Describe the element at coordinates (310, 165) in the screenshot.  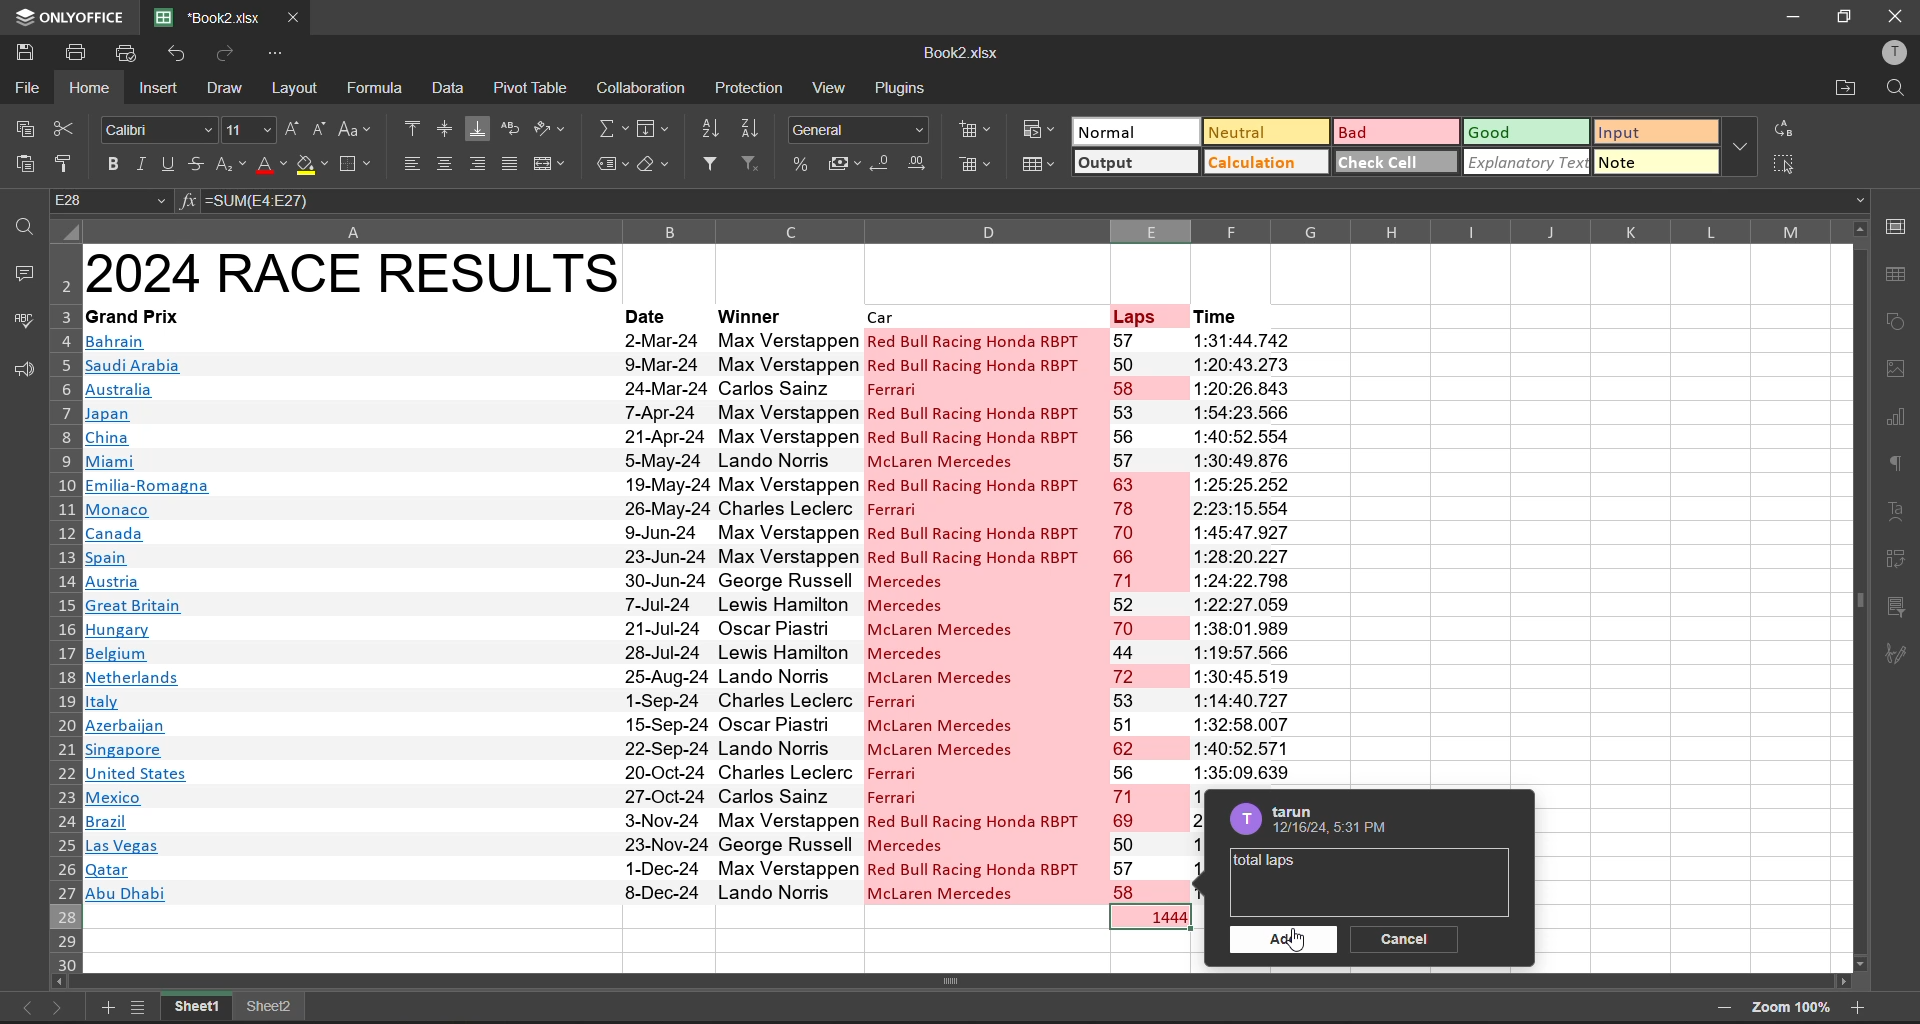
I see `fill color` at that location.